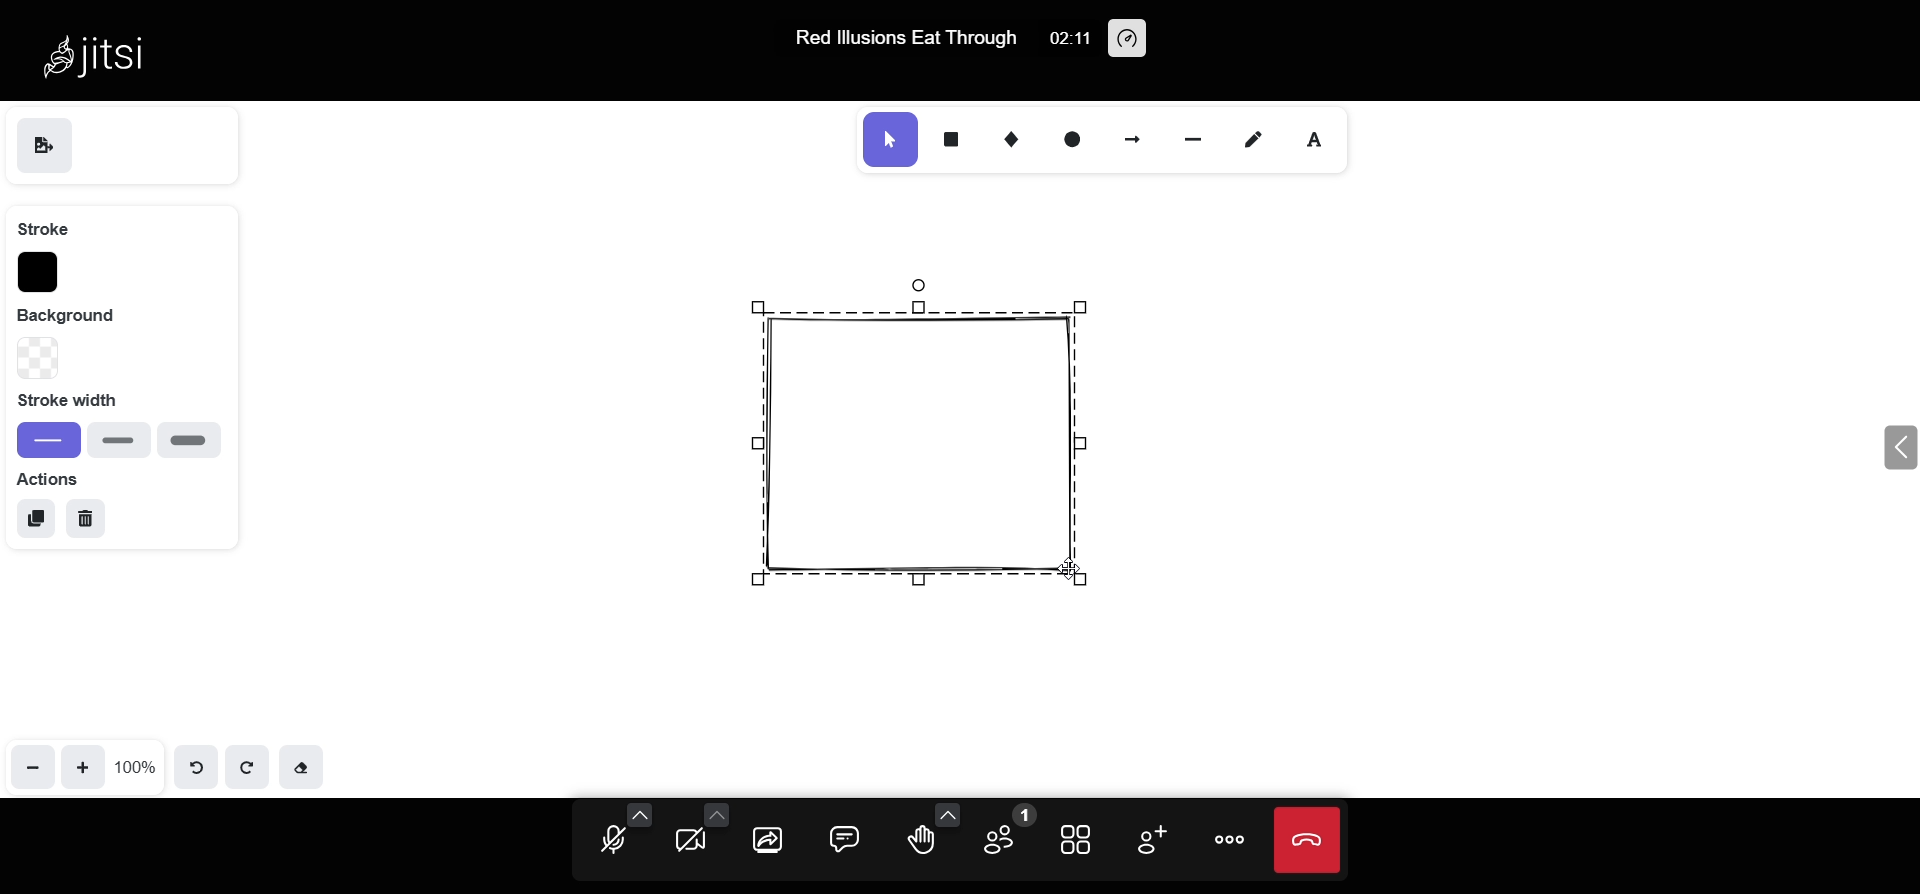 Image resolution: width=1920 pixels, height=894 pixels. Describe the element at coordinates (1309, 840) in the screenshot. I see `end call` at that location.